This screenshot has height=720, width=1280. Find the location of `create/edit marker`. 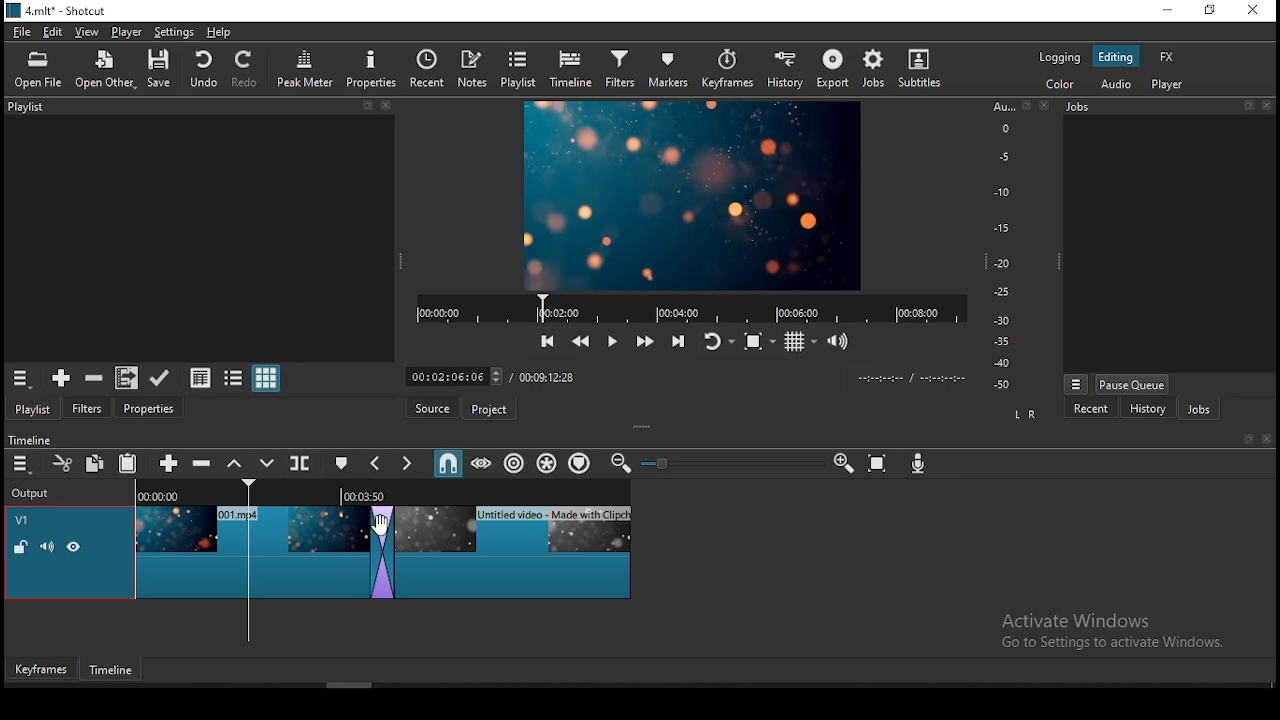

create/edit marker is located at coordinates (342, 462).